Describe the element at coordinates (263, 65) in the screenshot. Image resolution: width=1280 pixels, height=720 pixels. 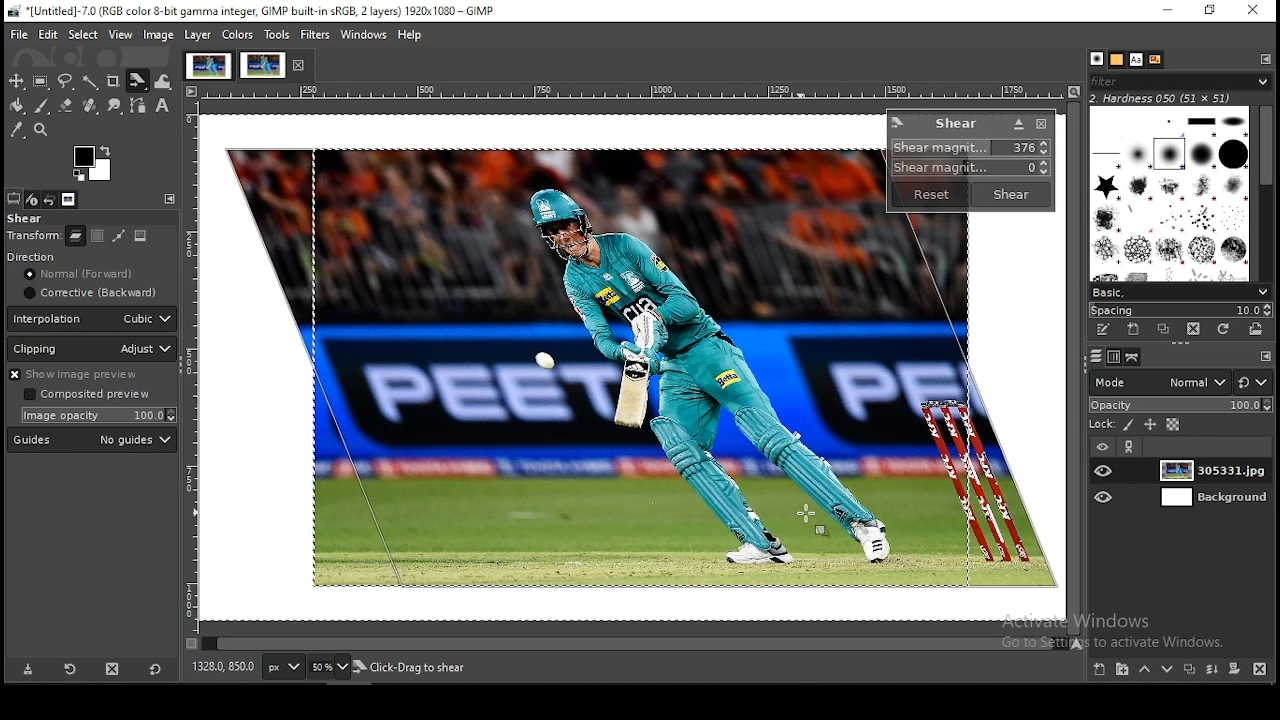
I see `project tab 2` at that location.